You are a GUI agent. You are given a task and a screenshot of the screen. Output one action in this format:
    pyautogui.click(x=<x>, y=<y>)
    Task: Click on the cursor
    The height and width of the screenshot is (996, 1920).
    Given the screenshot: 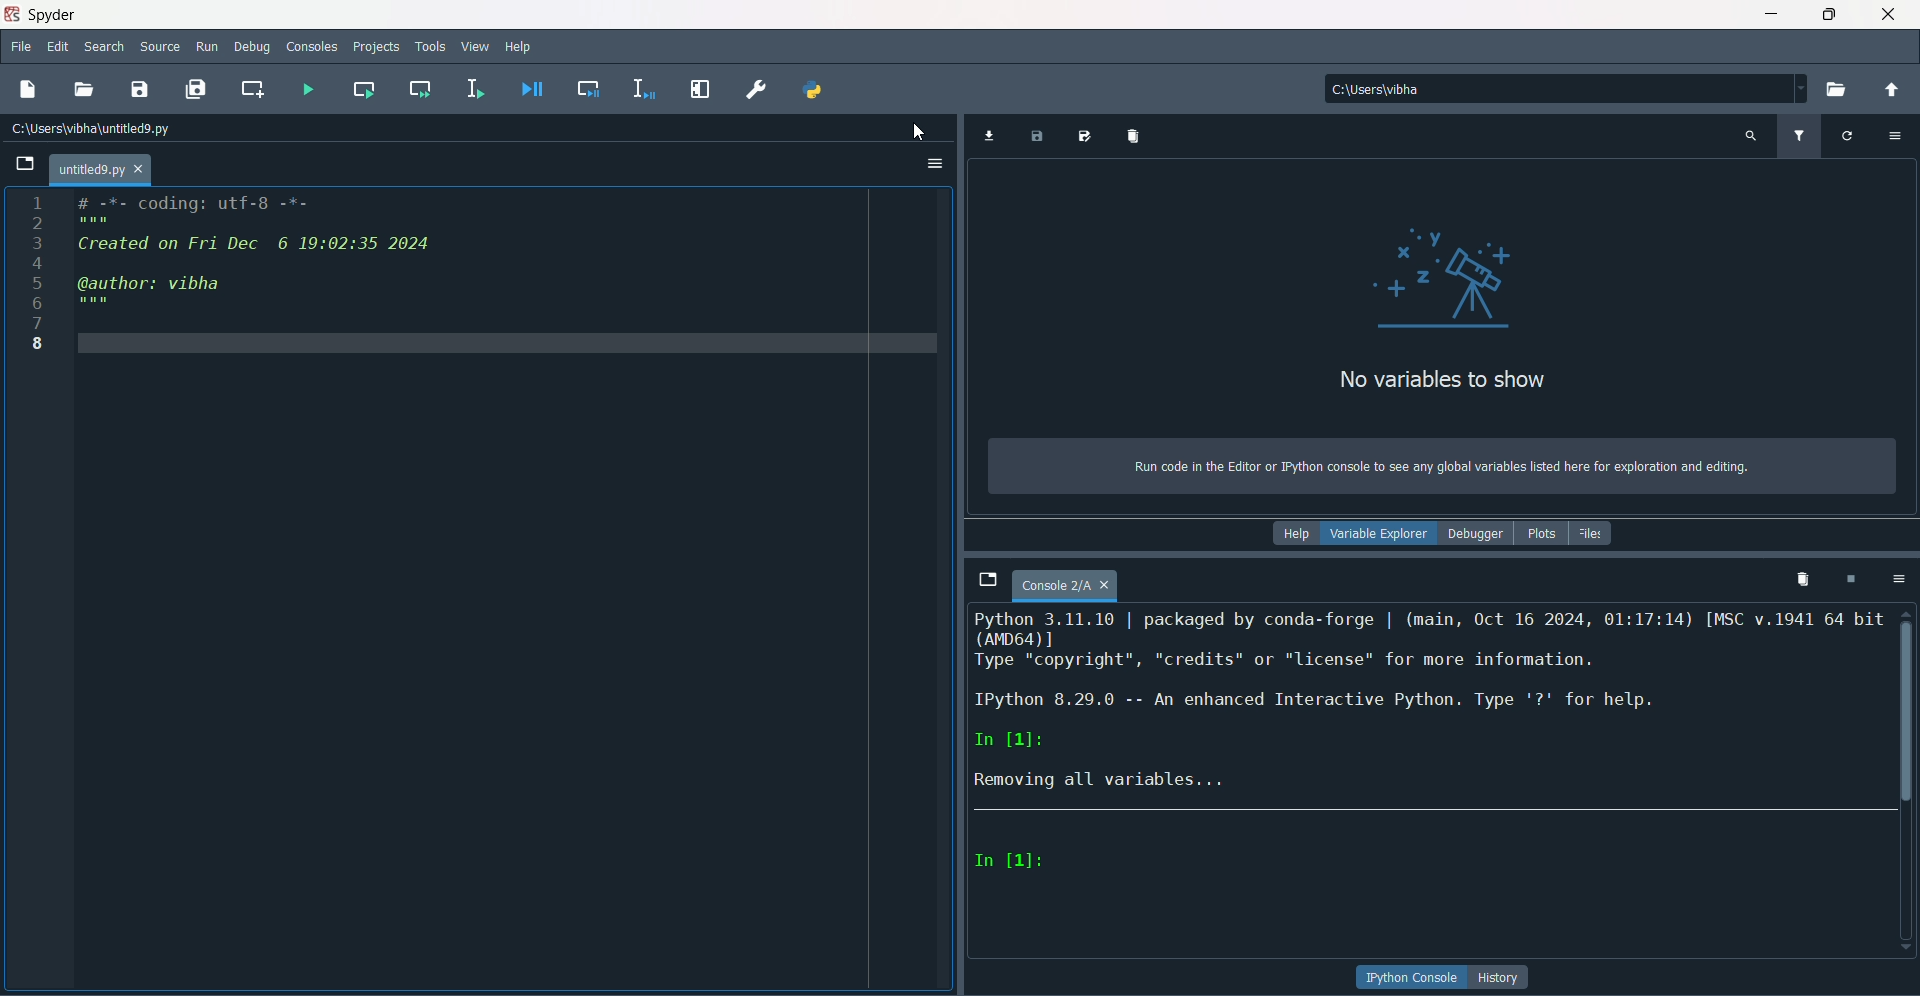 What is the action you would take?
    pyautogui.click(x=911, y=127)
    